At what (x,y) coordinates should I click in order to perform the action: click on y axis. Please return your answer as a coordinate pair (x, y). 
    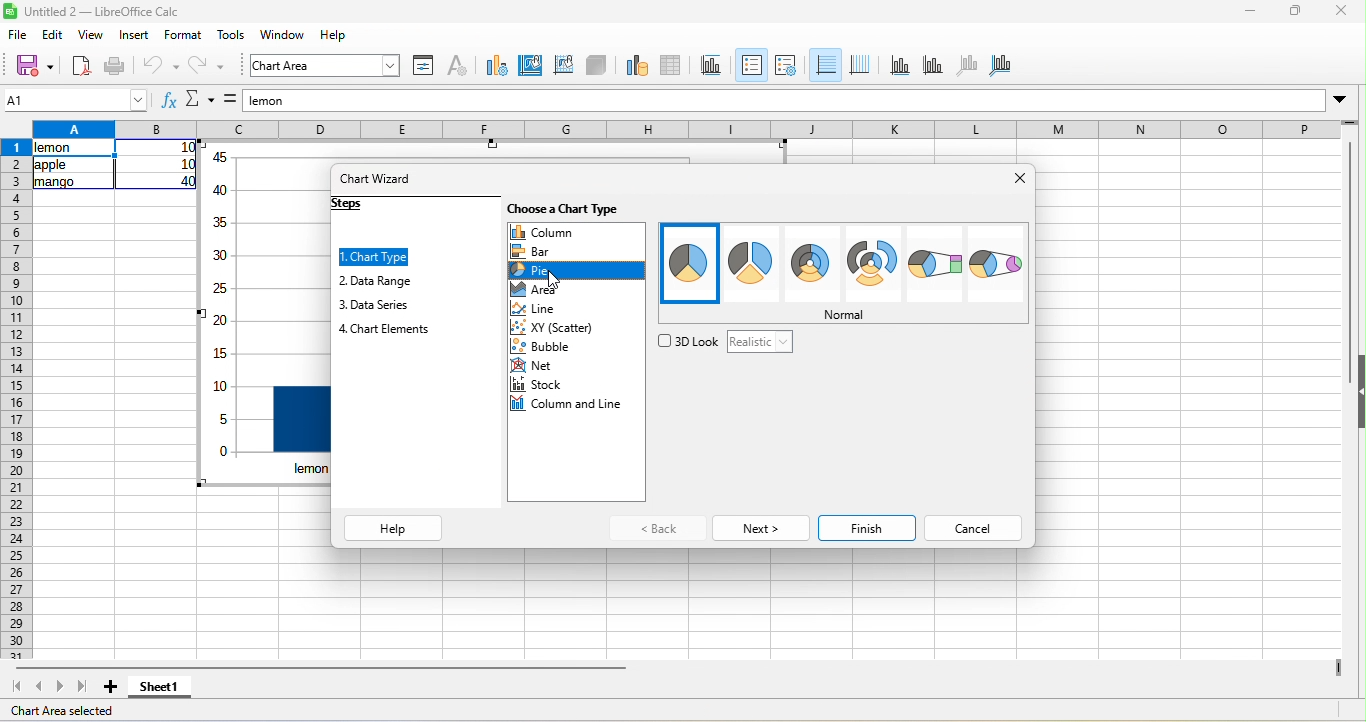
    Looking at the image, I should click on (934, 65).